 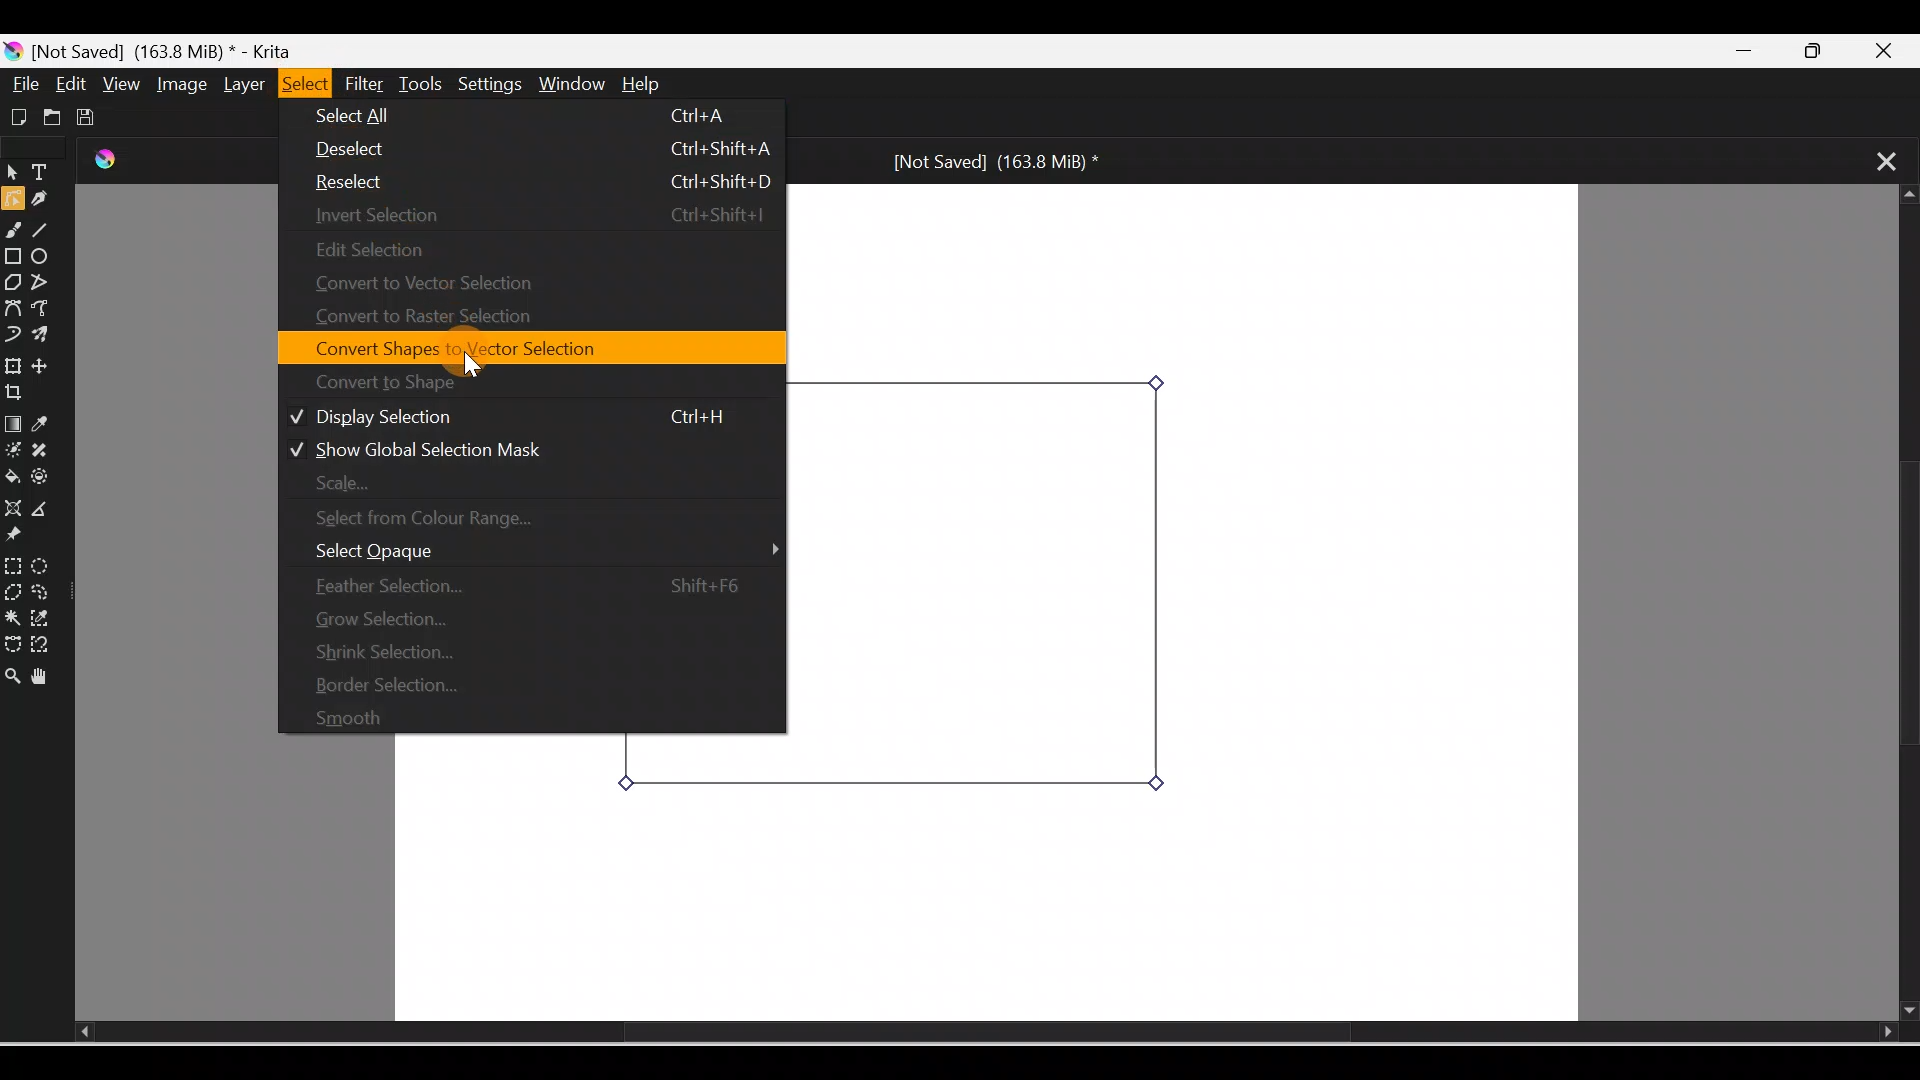 I want to click on Colorize mask tool, so click(x=13, y=451).